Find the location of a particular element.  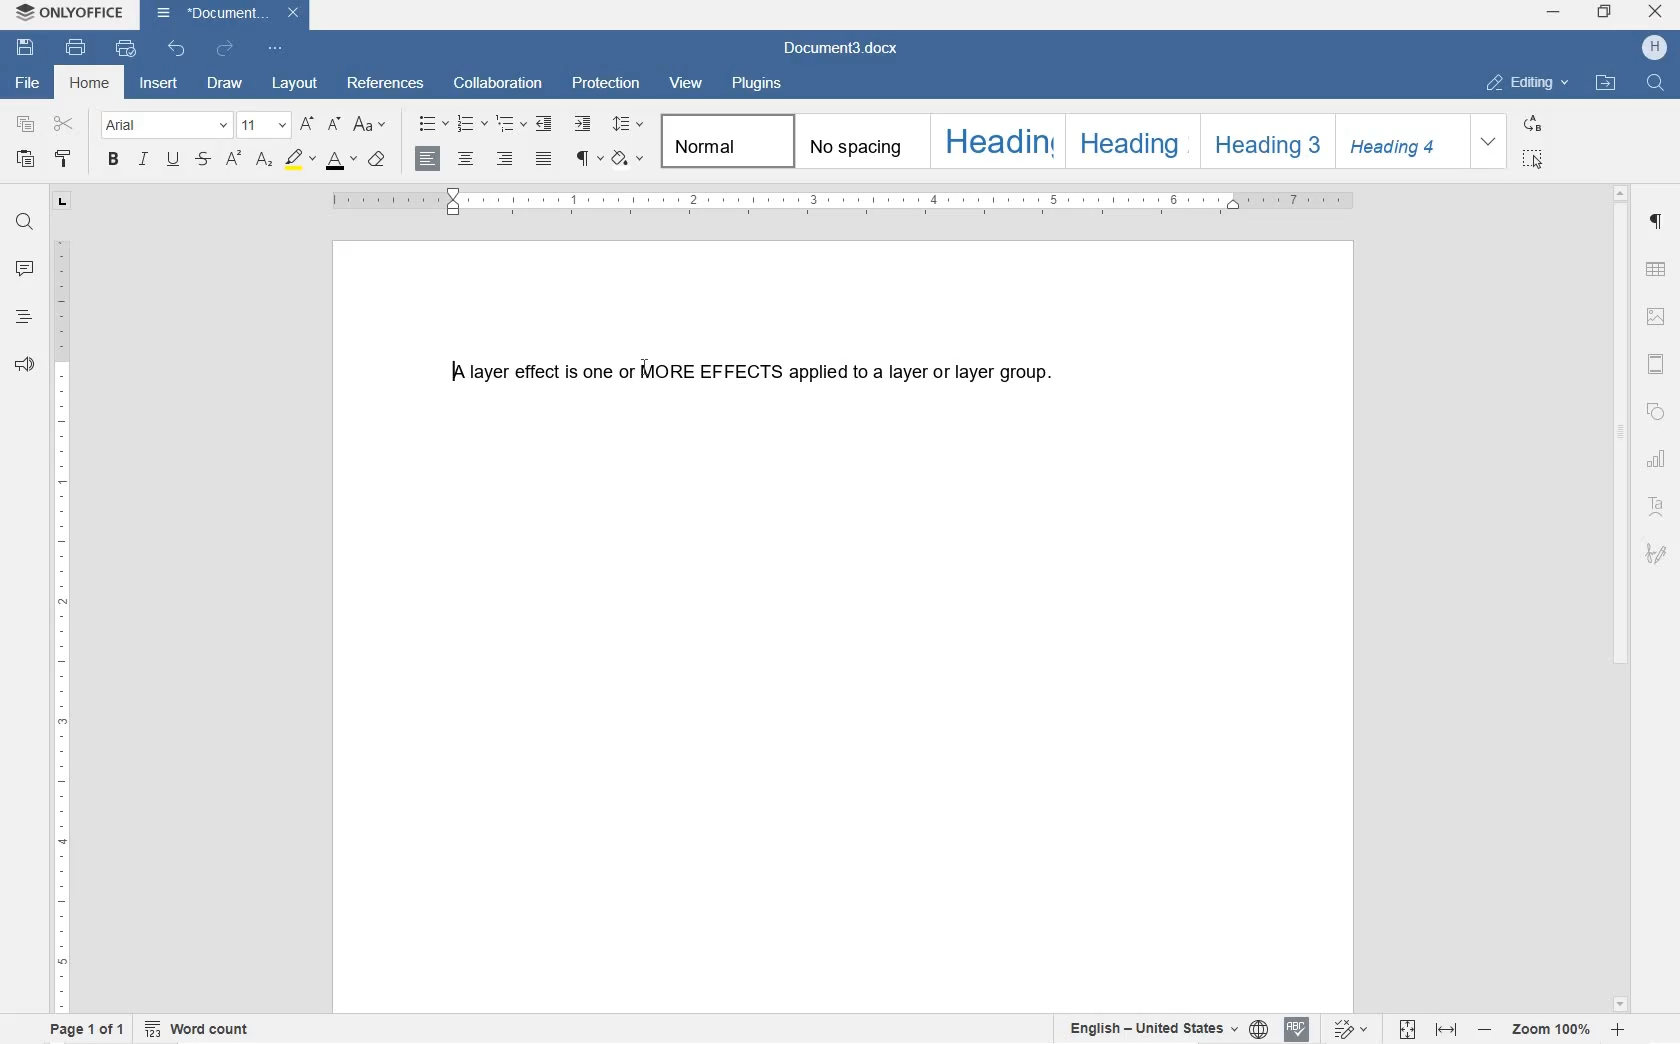

ALIGN RIGHT is located at coordinates (503, 160).